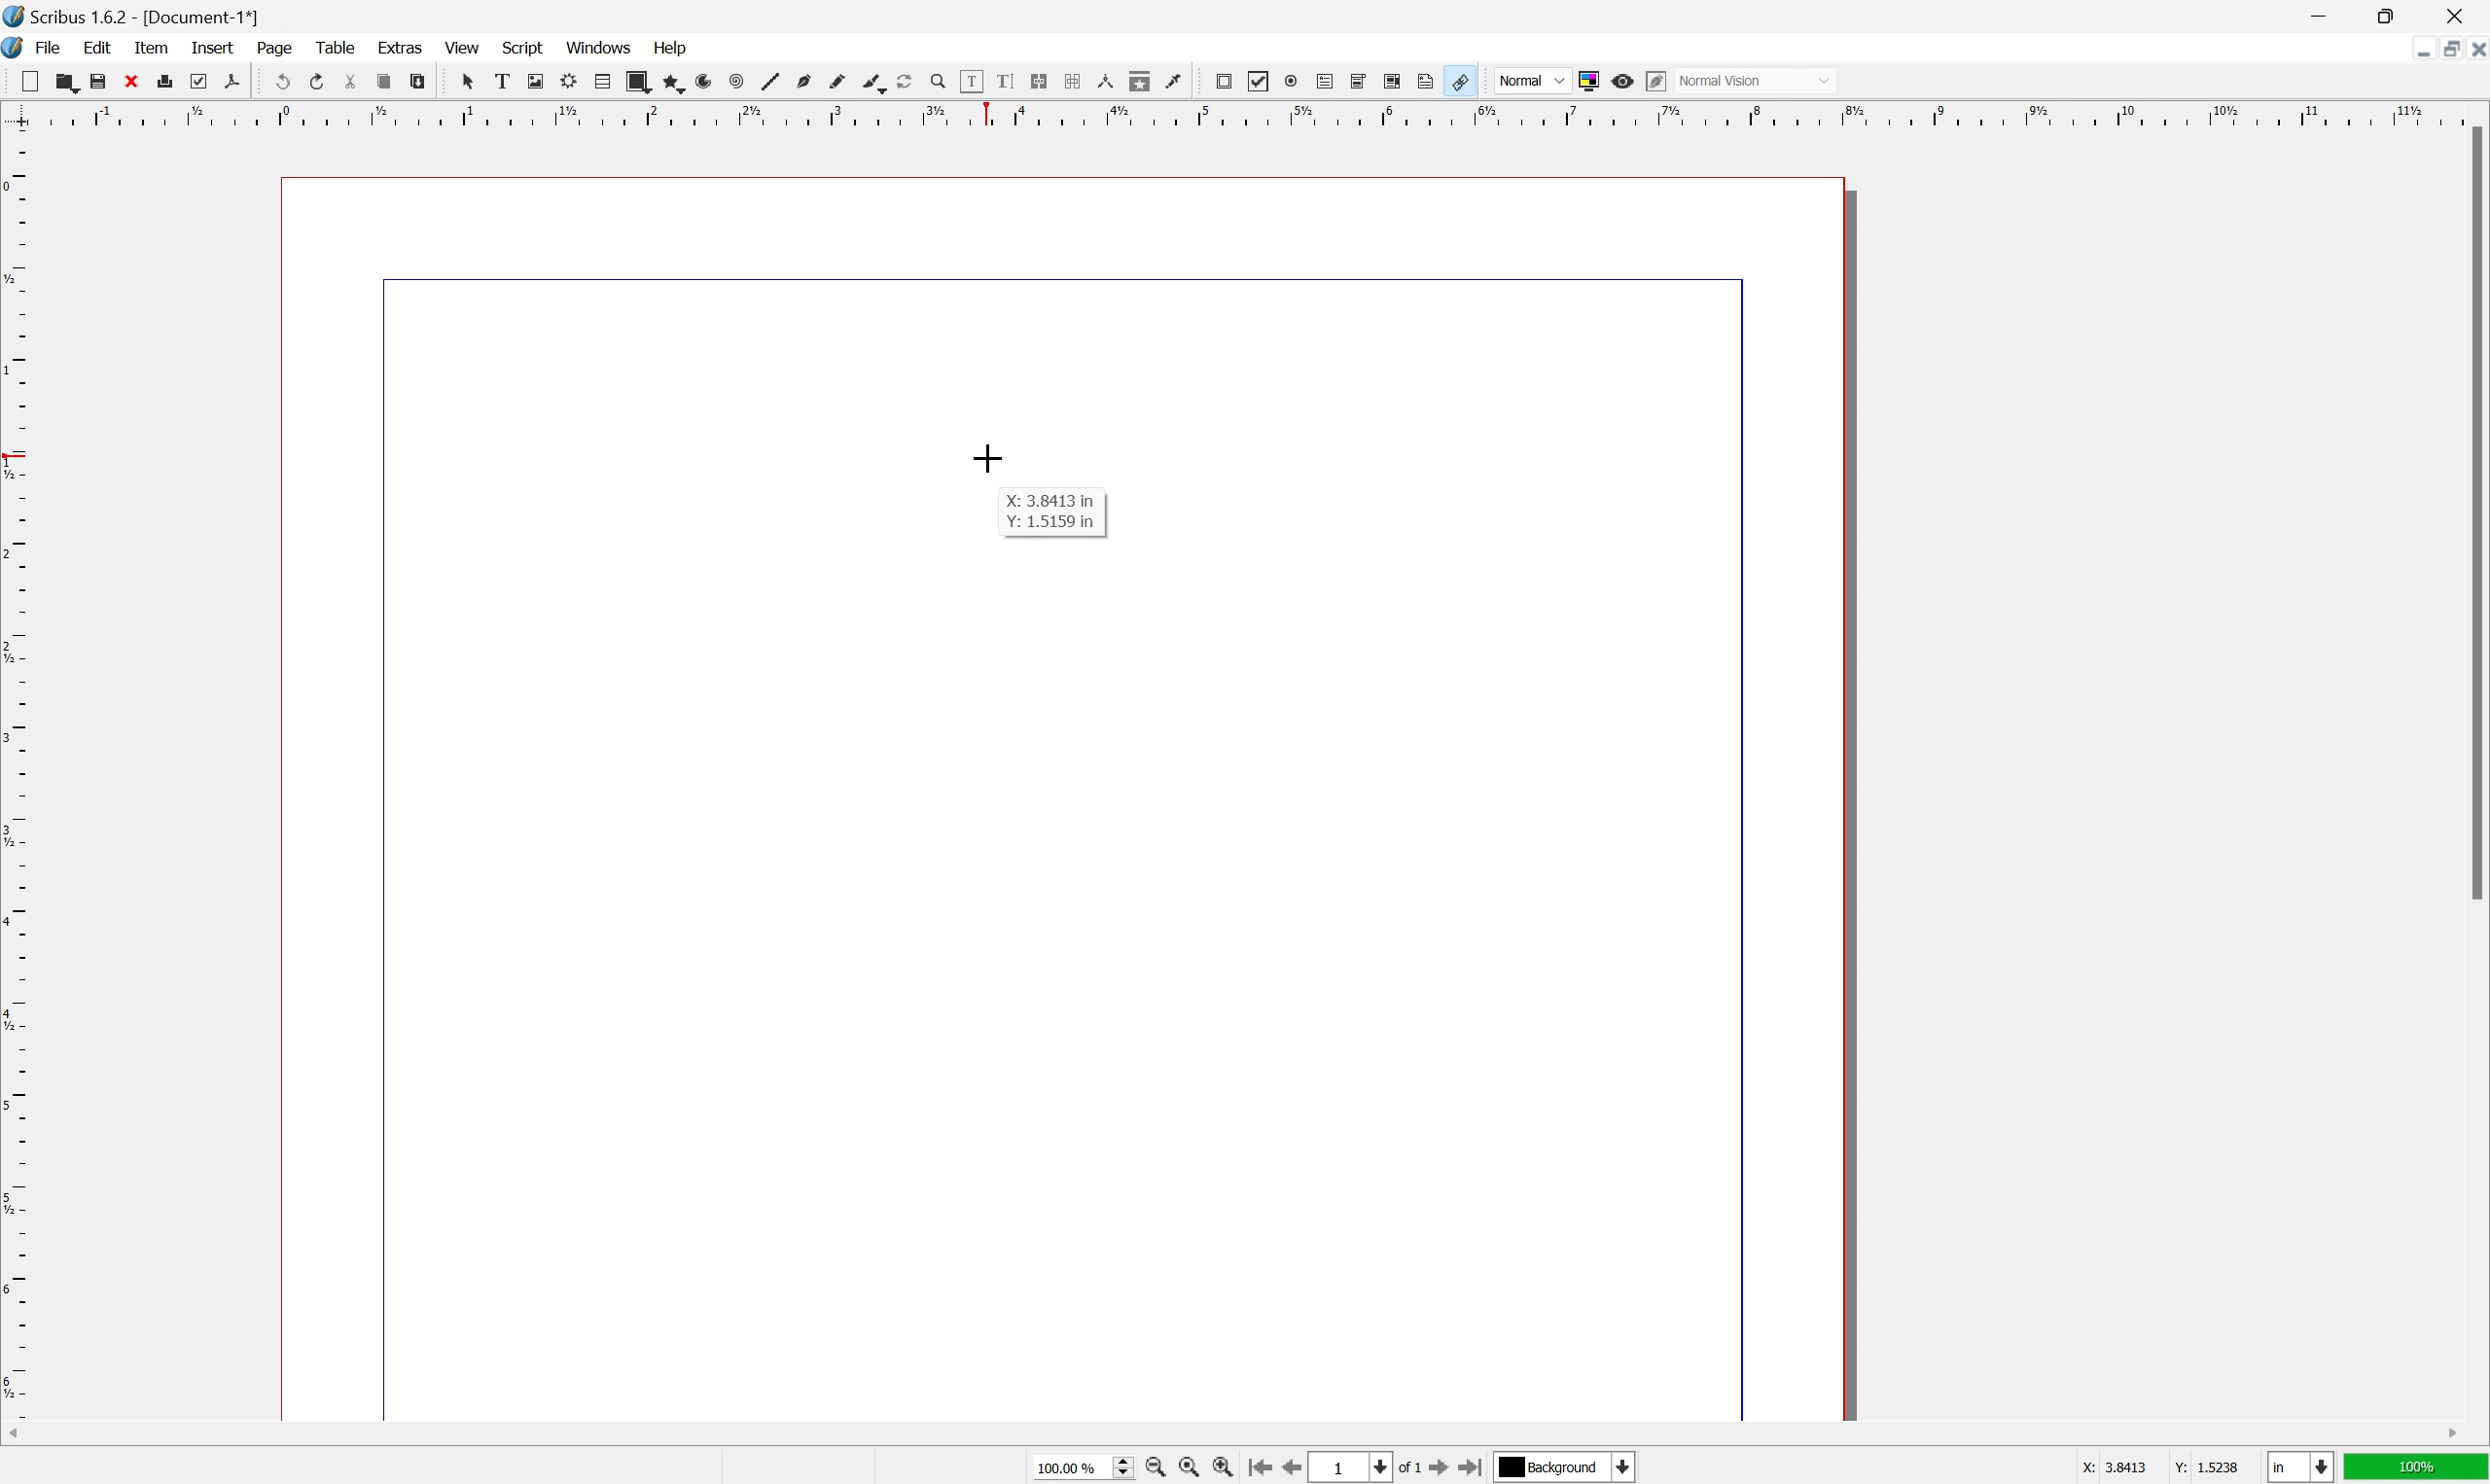  Describe the element at coordinates (2474, 512) in the screenshot. I see `scroll bar` at that location.